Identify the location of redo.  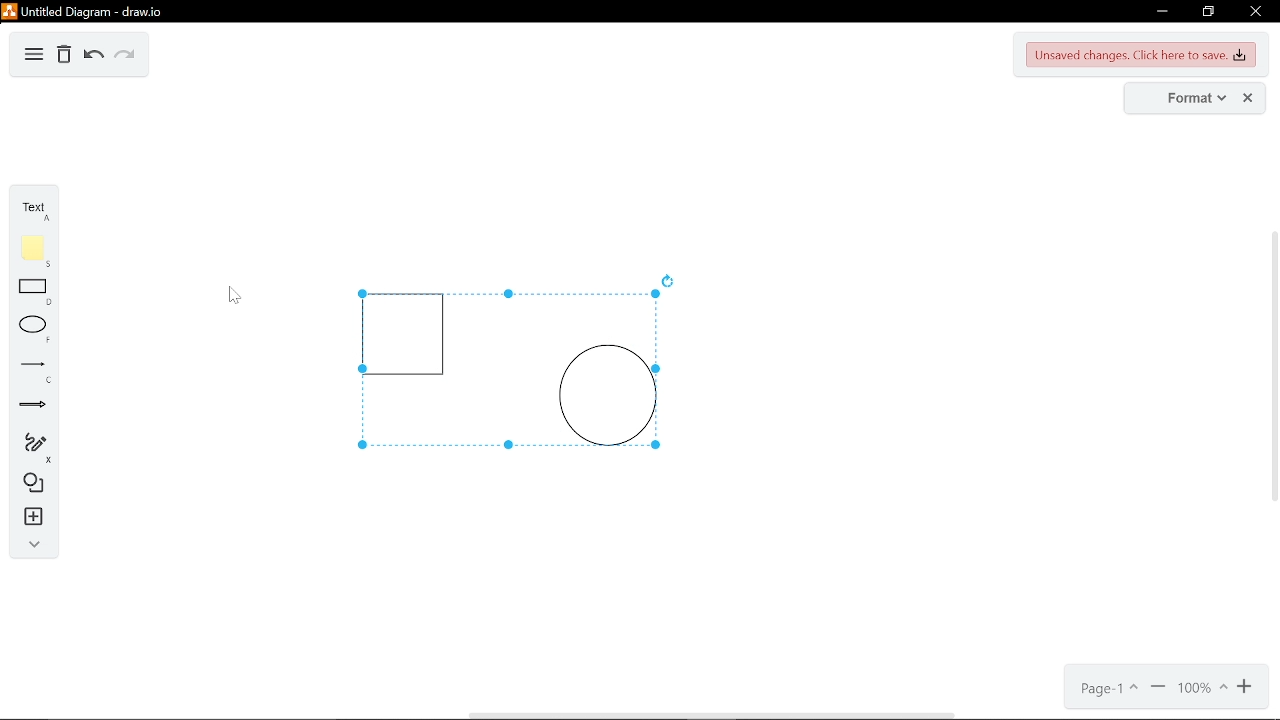
(126, 55).